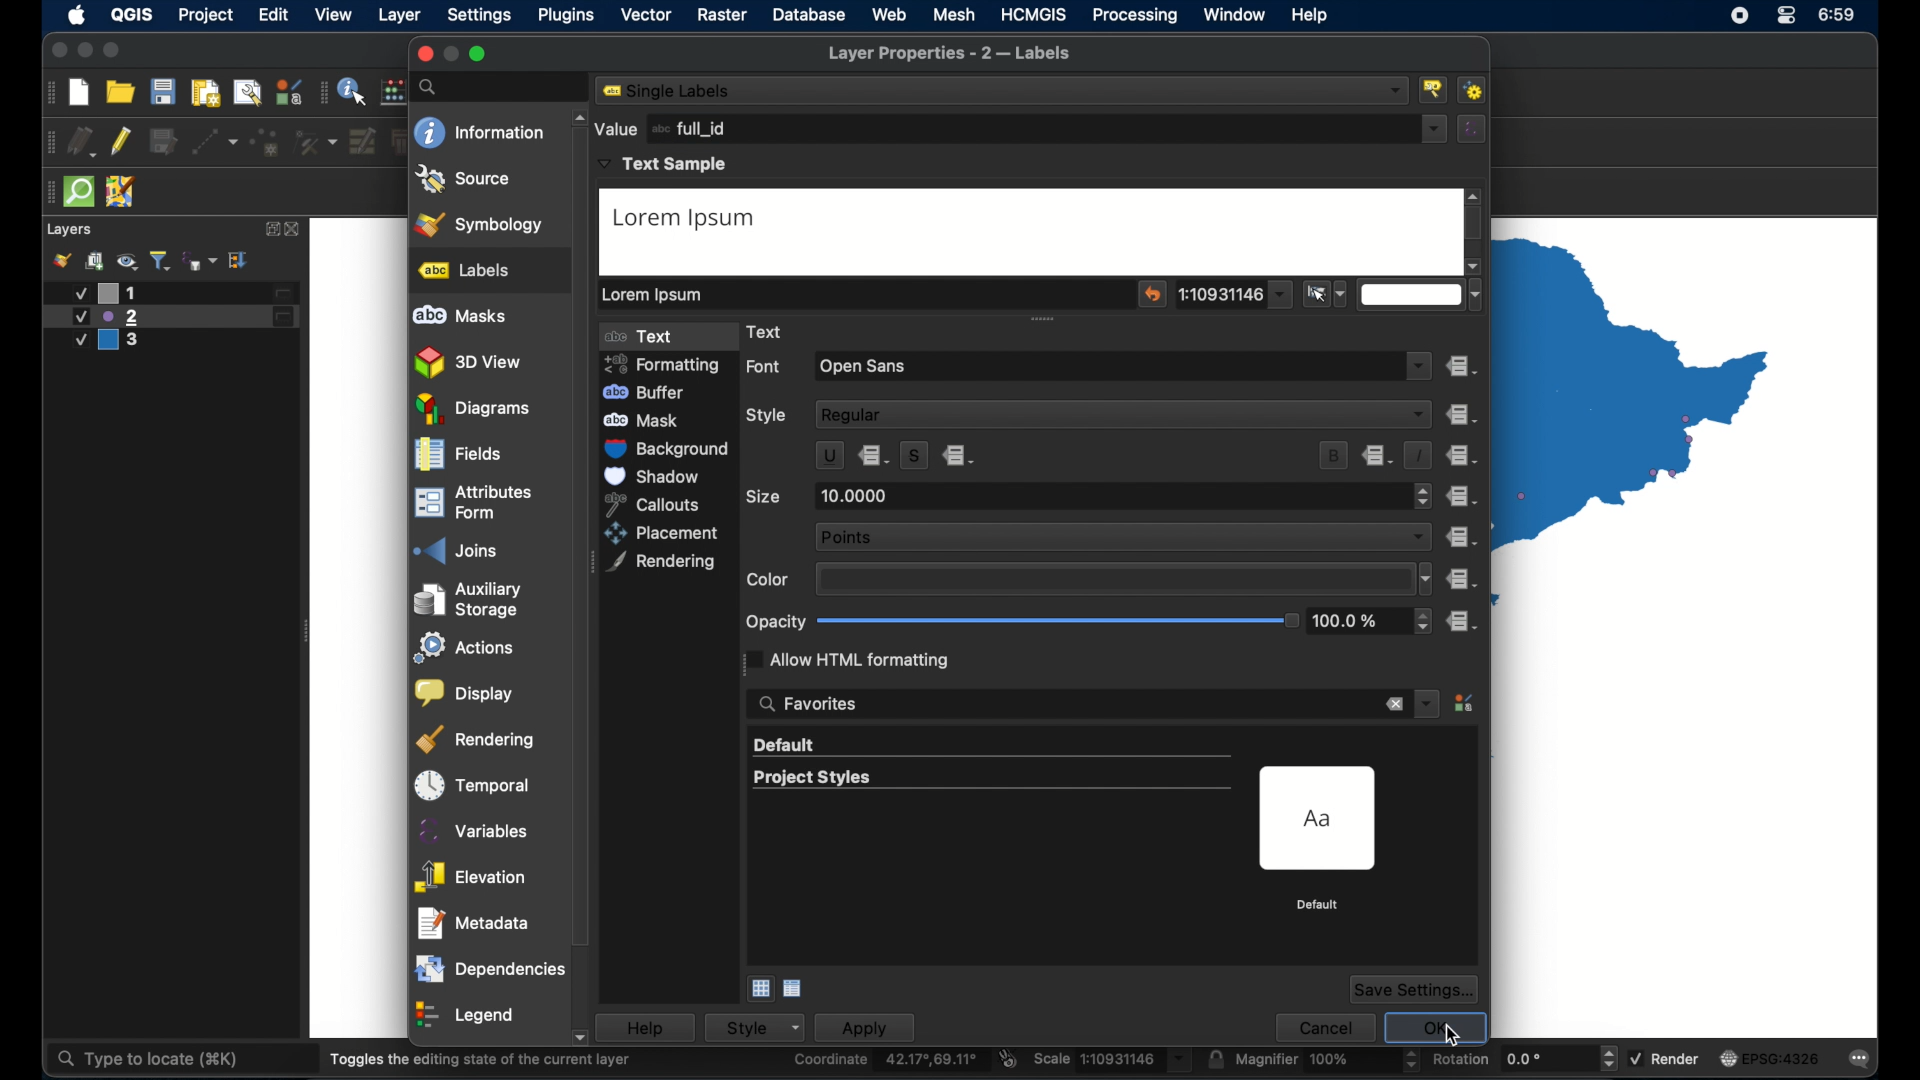 This screenshot has height=1080, width=1920. I want to click on layer 2, so click(171, 317).